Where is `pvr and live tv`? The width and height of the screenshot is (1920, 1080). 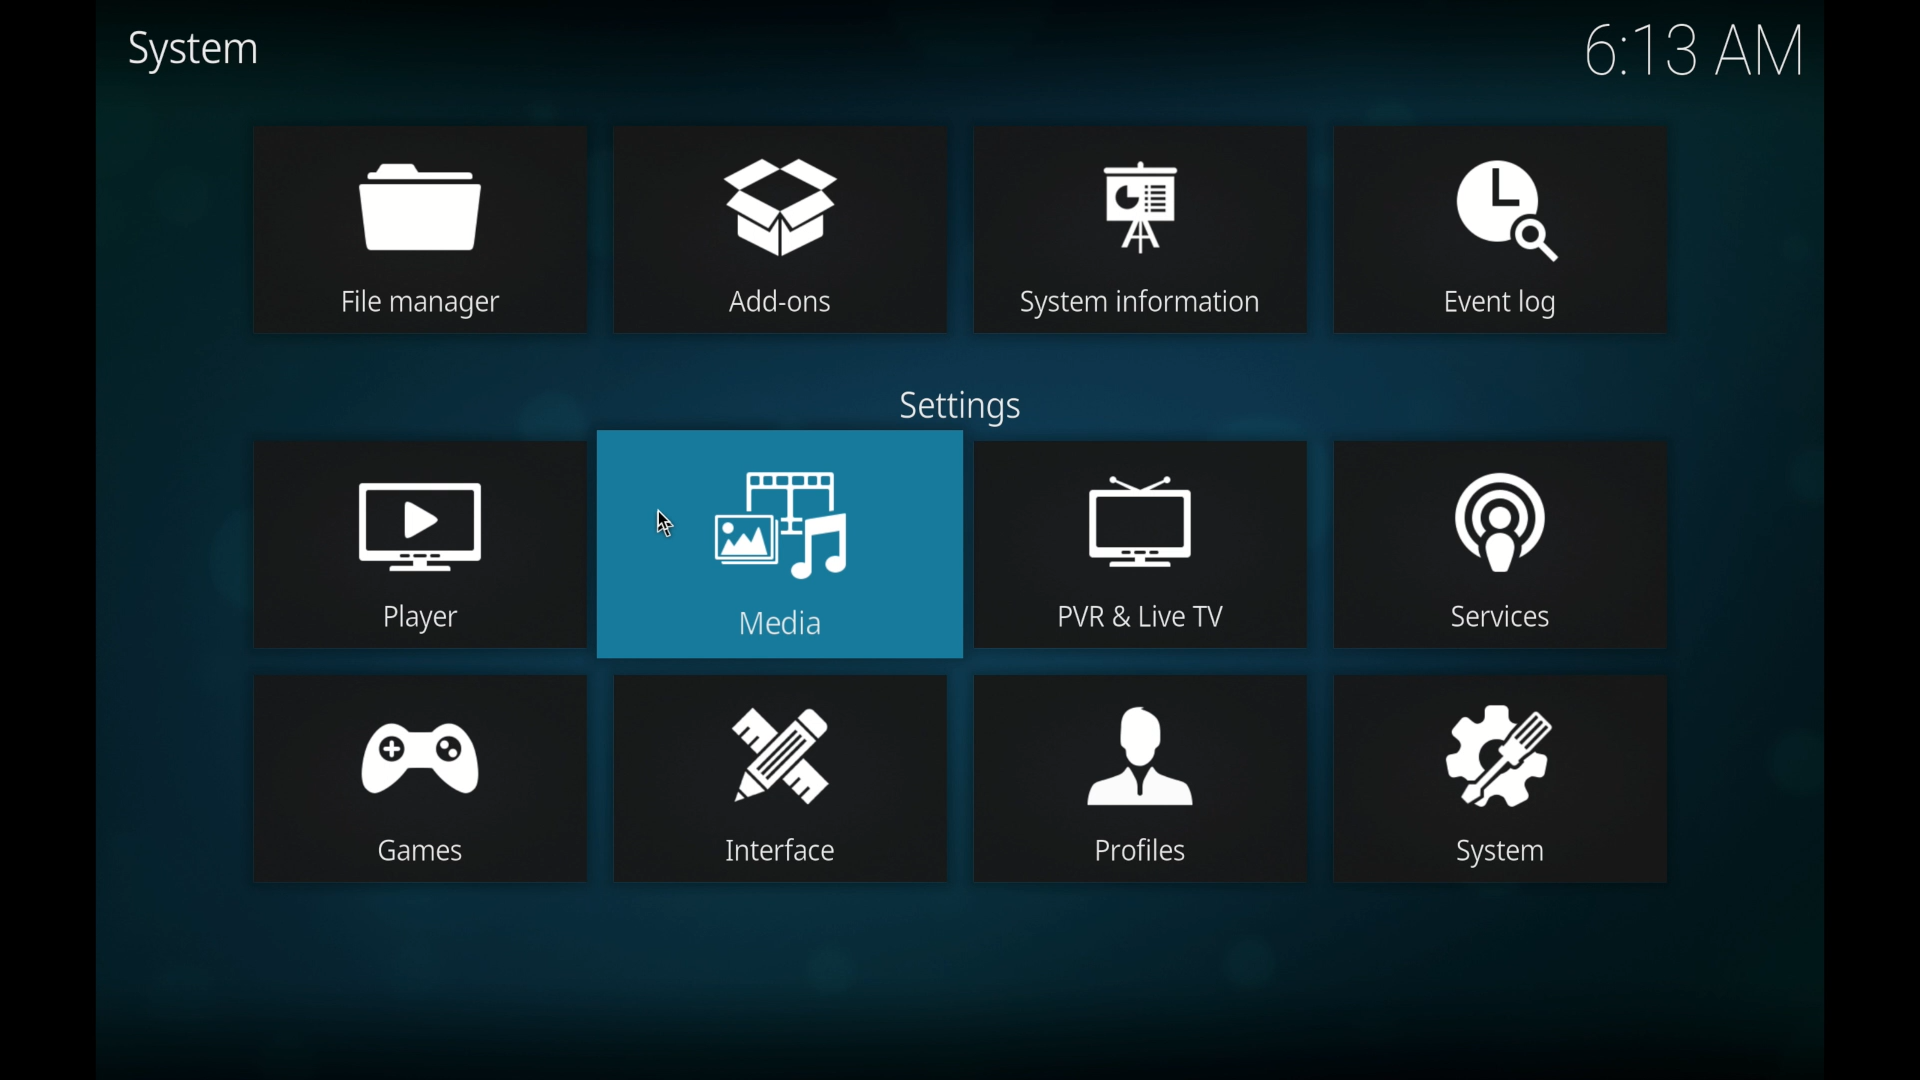 pvr and live tv is located at coordinates (1144, 547).